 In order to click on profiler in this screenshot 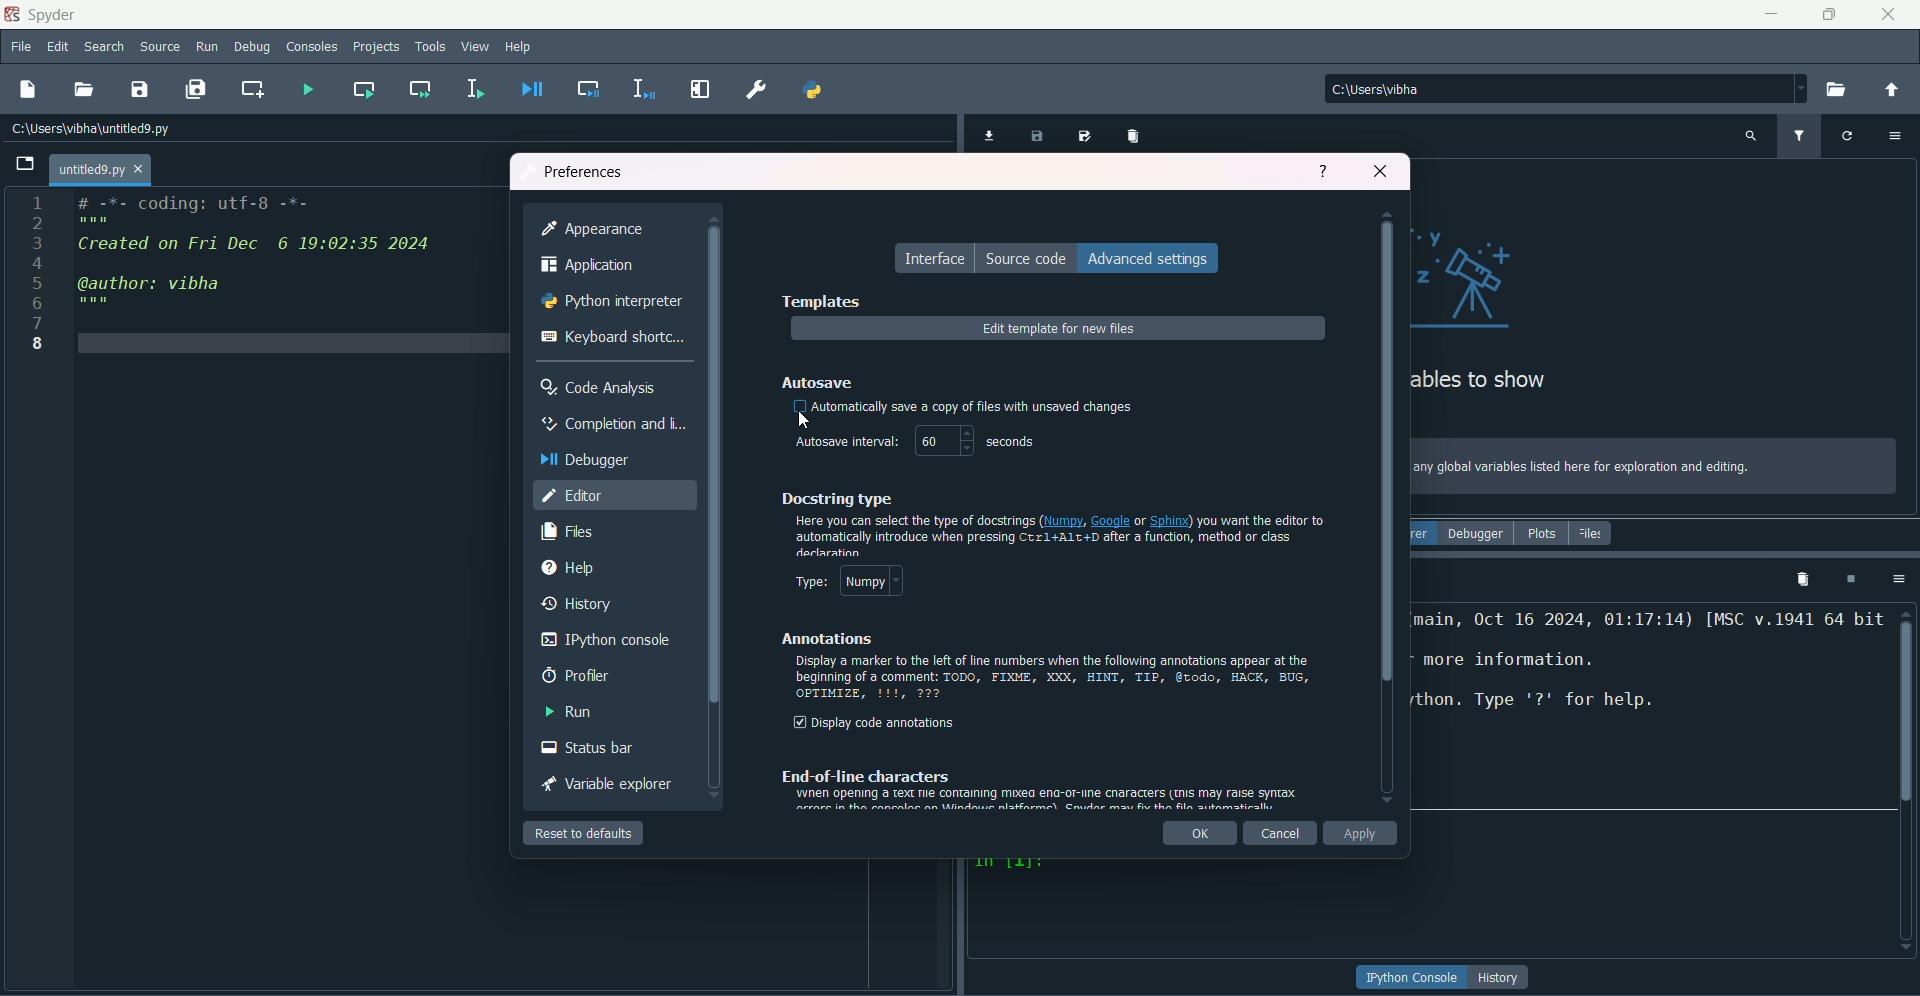, I will do `click(571, 677)`.